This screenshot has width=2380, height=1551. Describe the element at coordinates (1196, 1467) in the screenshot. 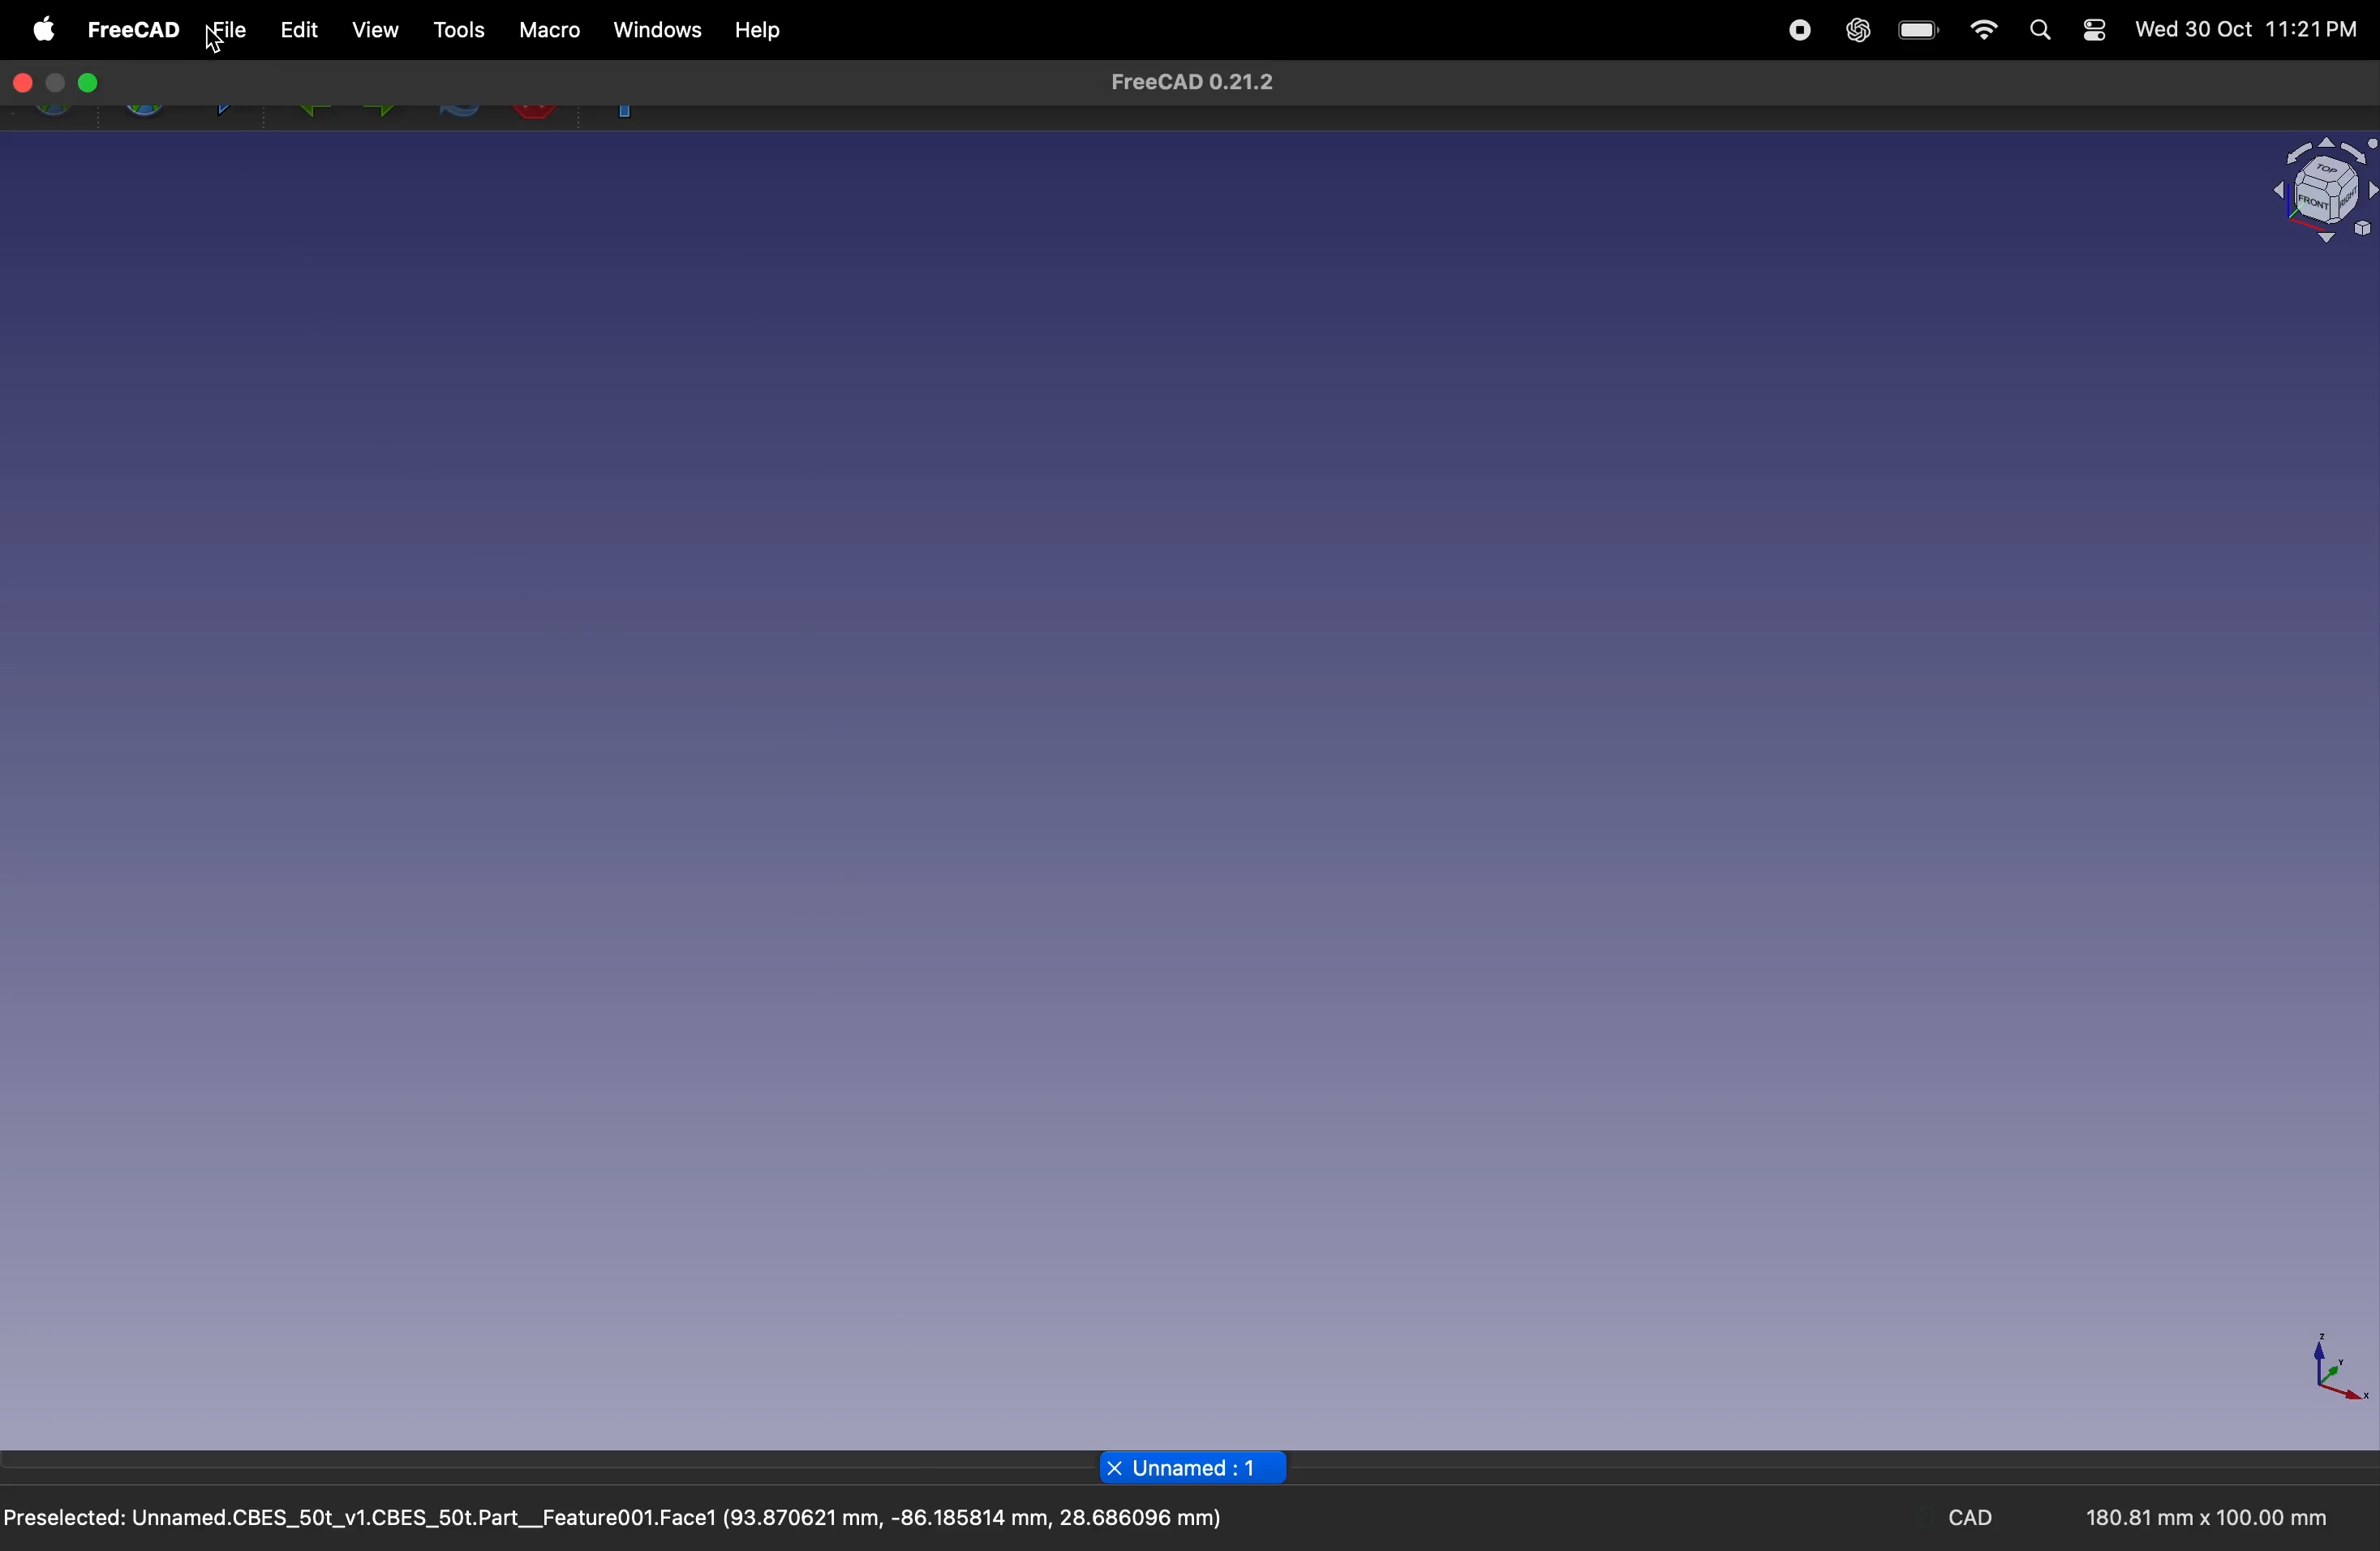

I see `page title` at that location.